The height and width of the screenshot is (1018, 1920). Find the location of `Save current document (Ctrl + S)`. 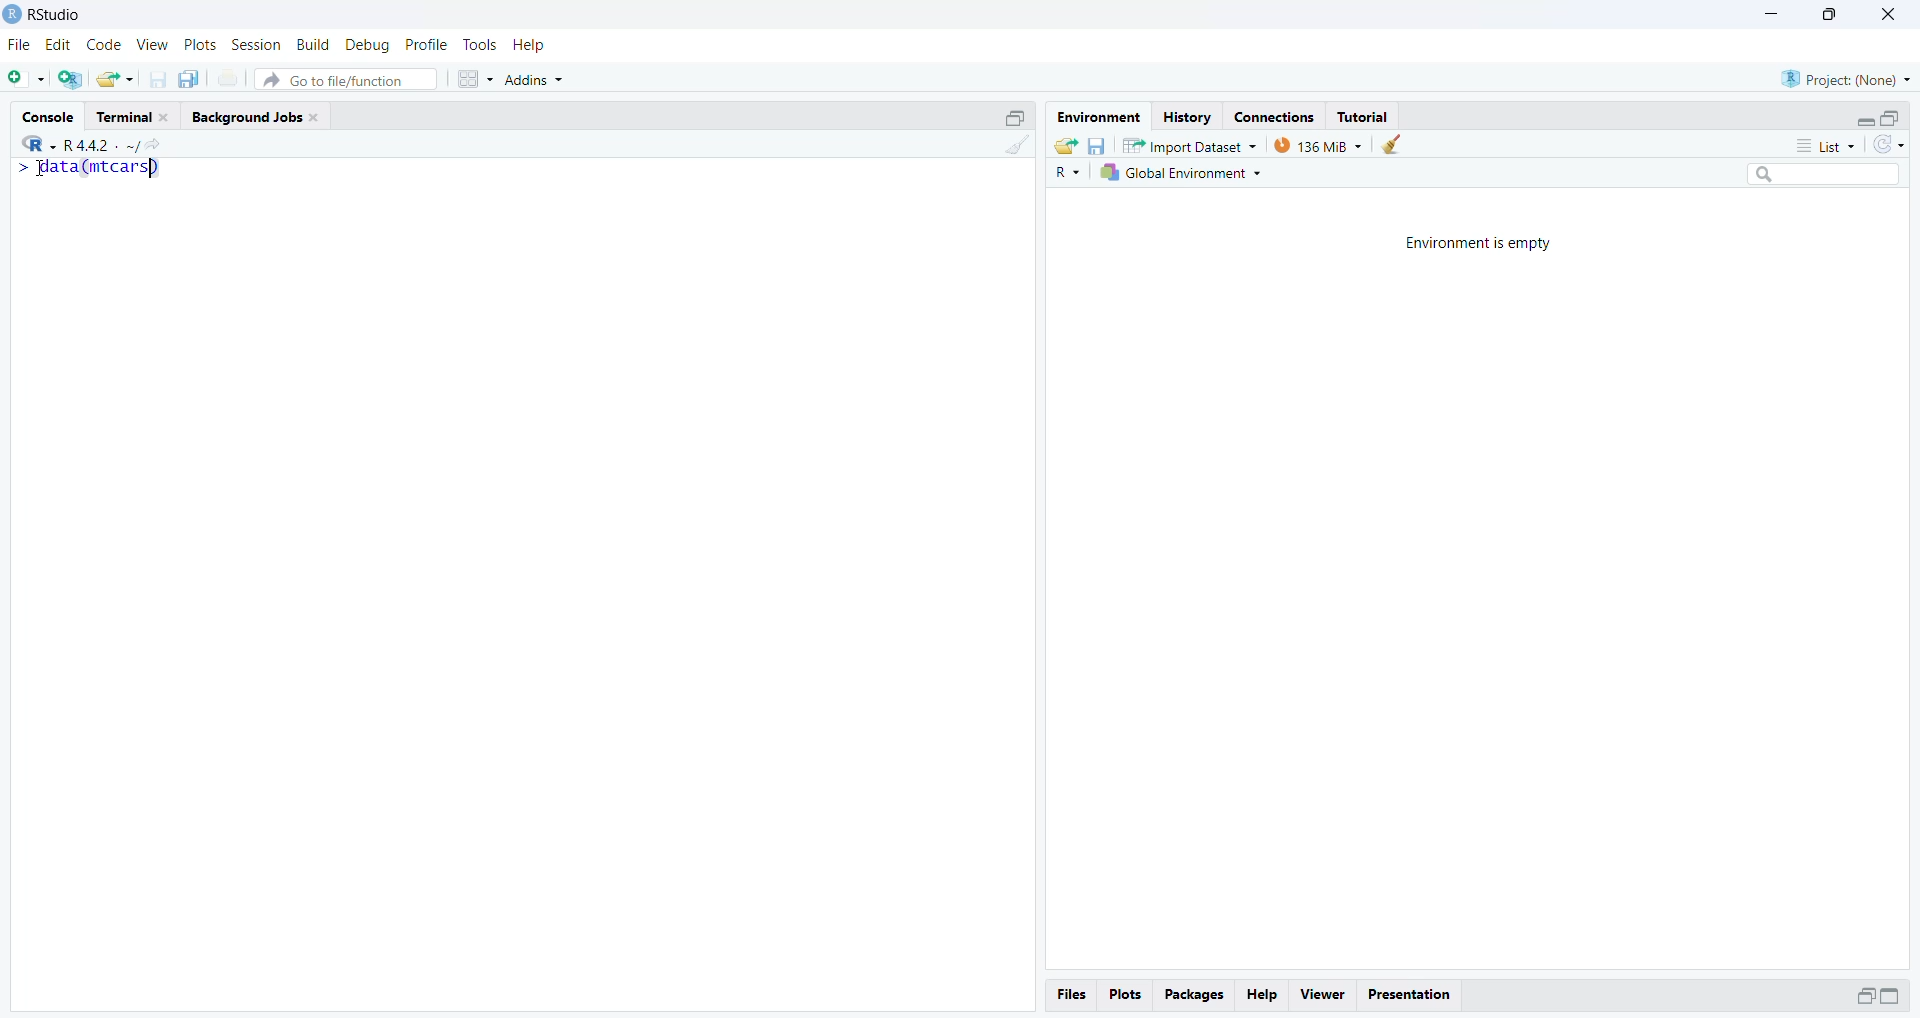

Save current document (Ctrl + S) is located at coordinates (163, 79).